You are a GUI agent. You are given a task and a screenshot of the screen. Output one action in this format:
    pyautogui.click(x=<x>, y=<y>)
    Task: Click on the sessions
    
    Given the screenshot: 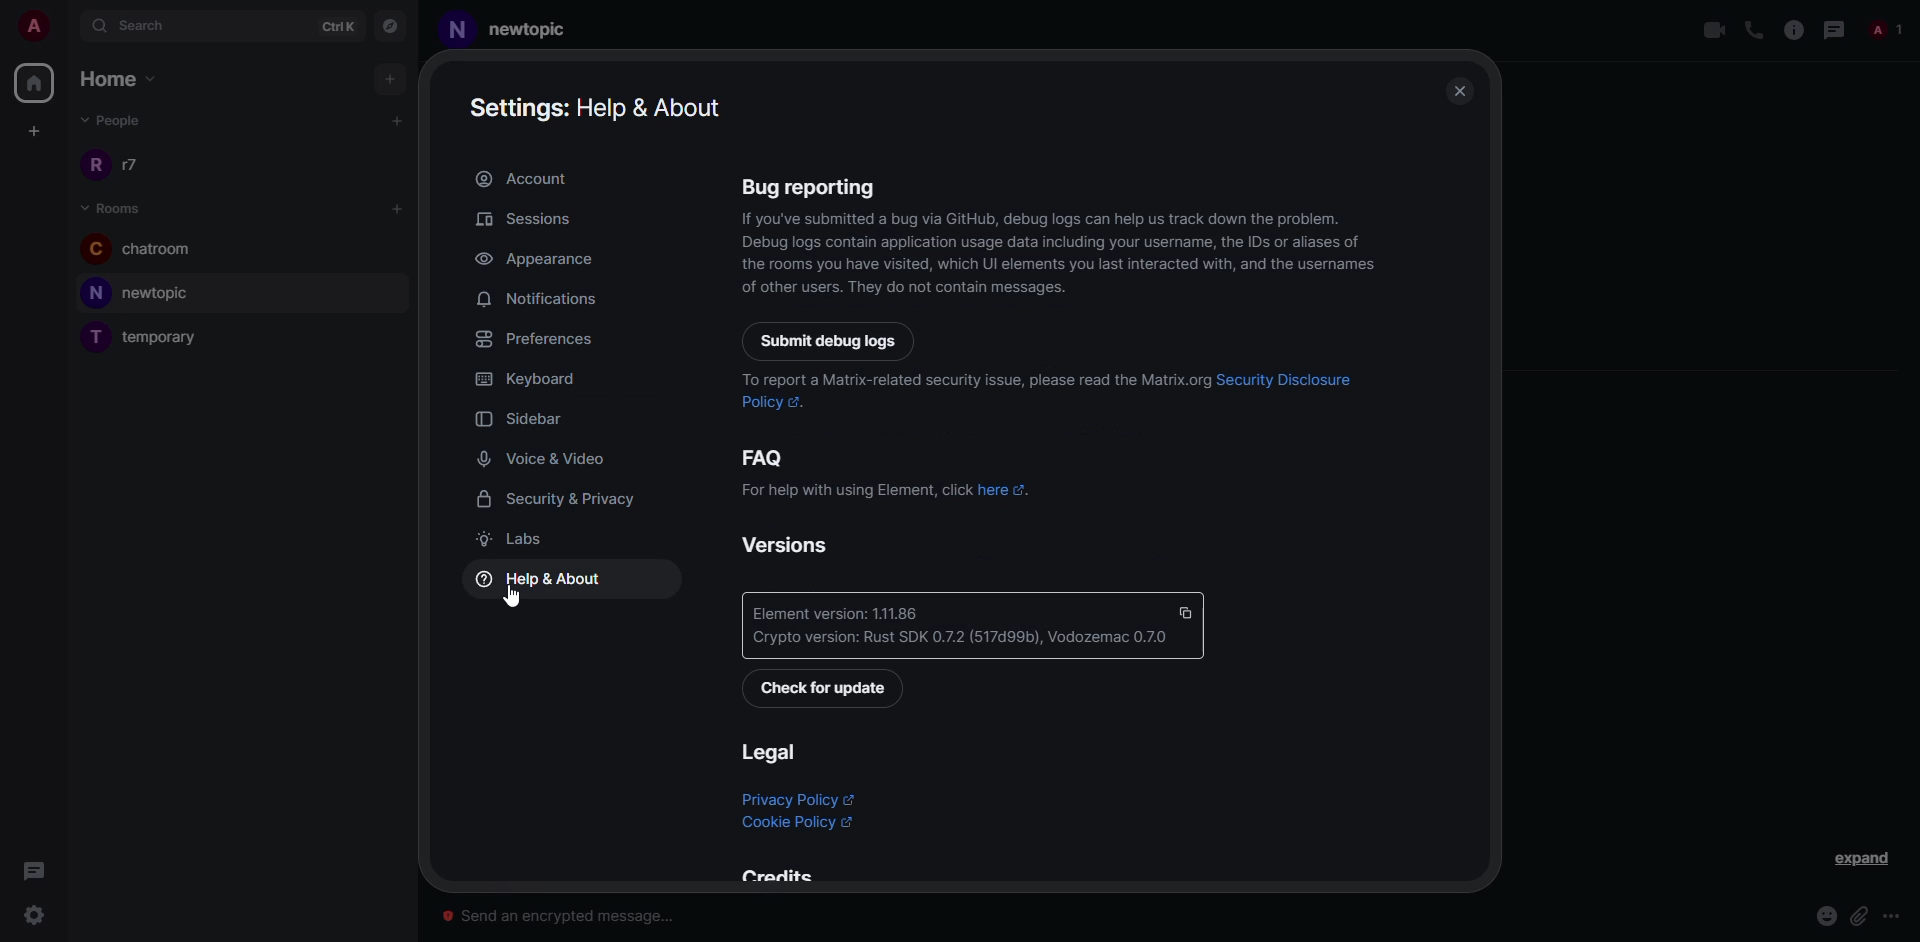 What is the action you would take?
    pyautogui.click(x=541, y=219)
    